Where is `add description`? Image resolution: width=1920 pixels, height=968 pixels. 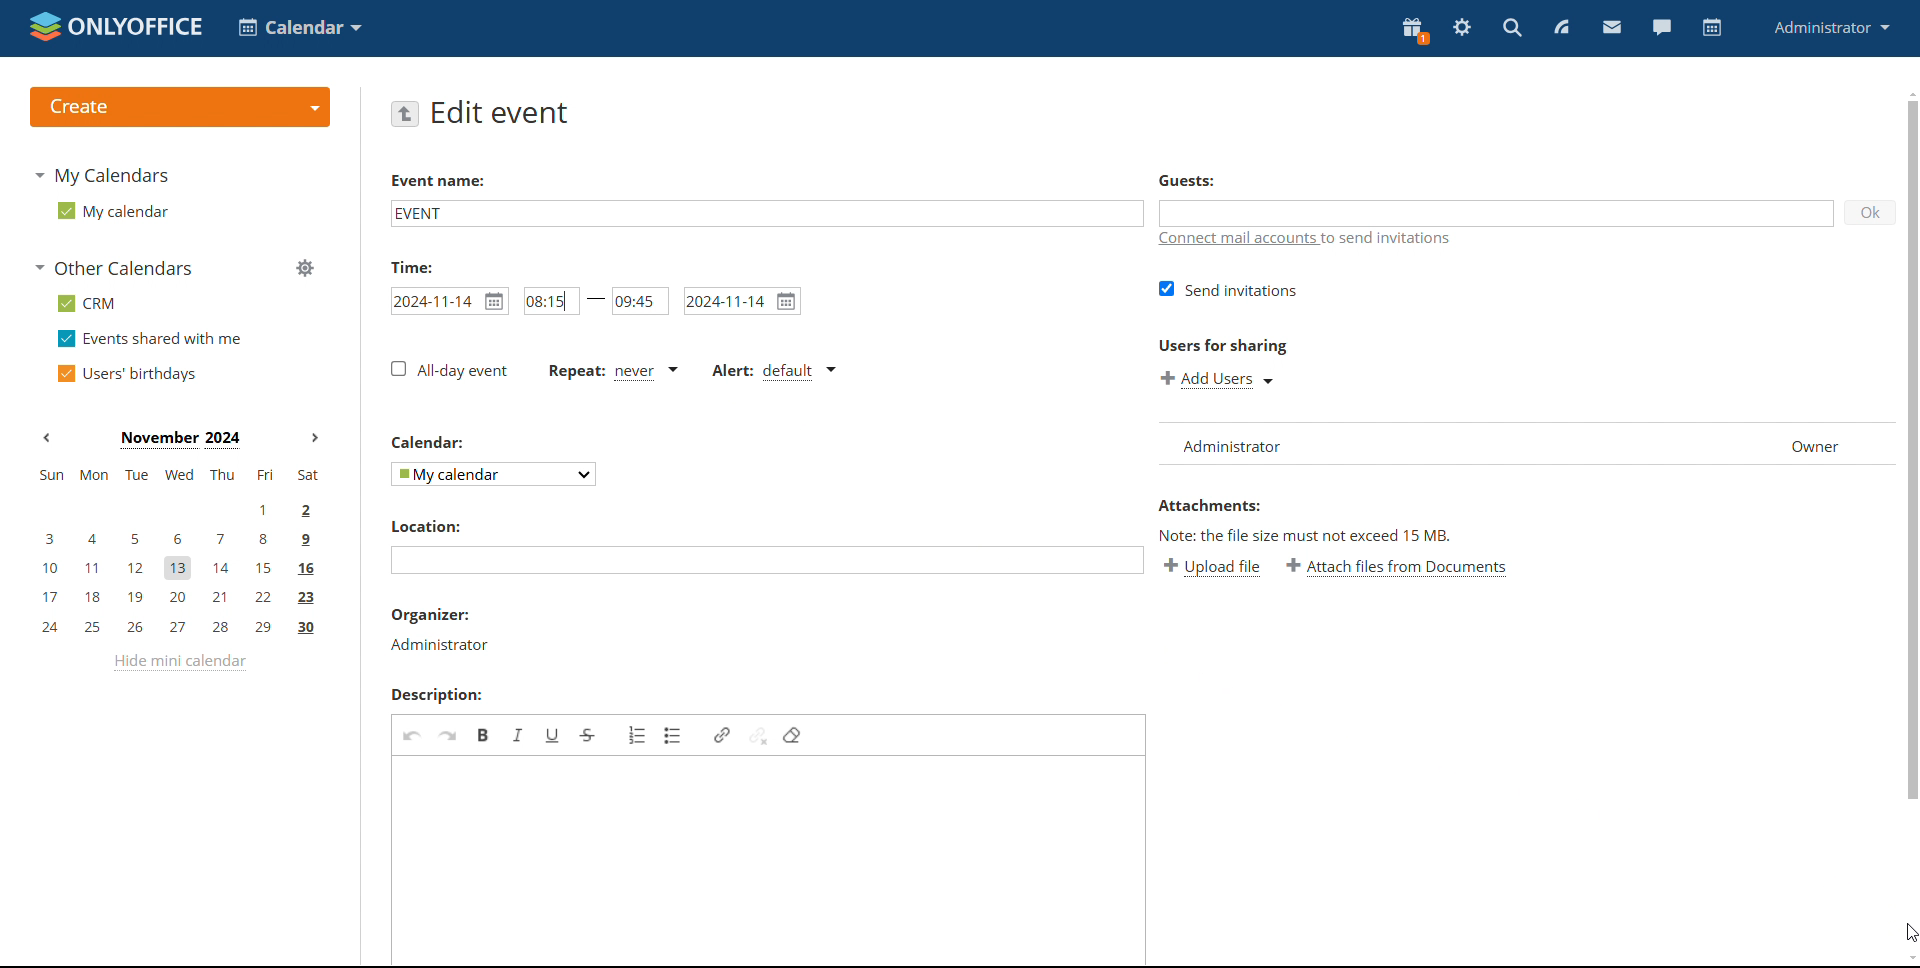 add description is located at coordinates (768, 859).